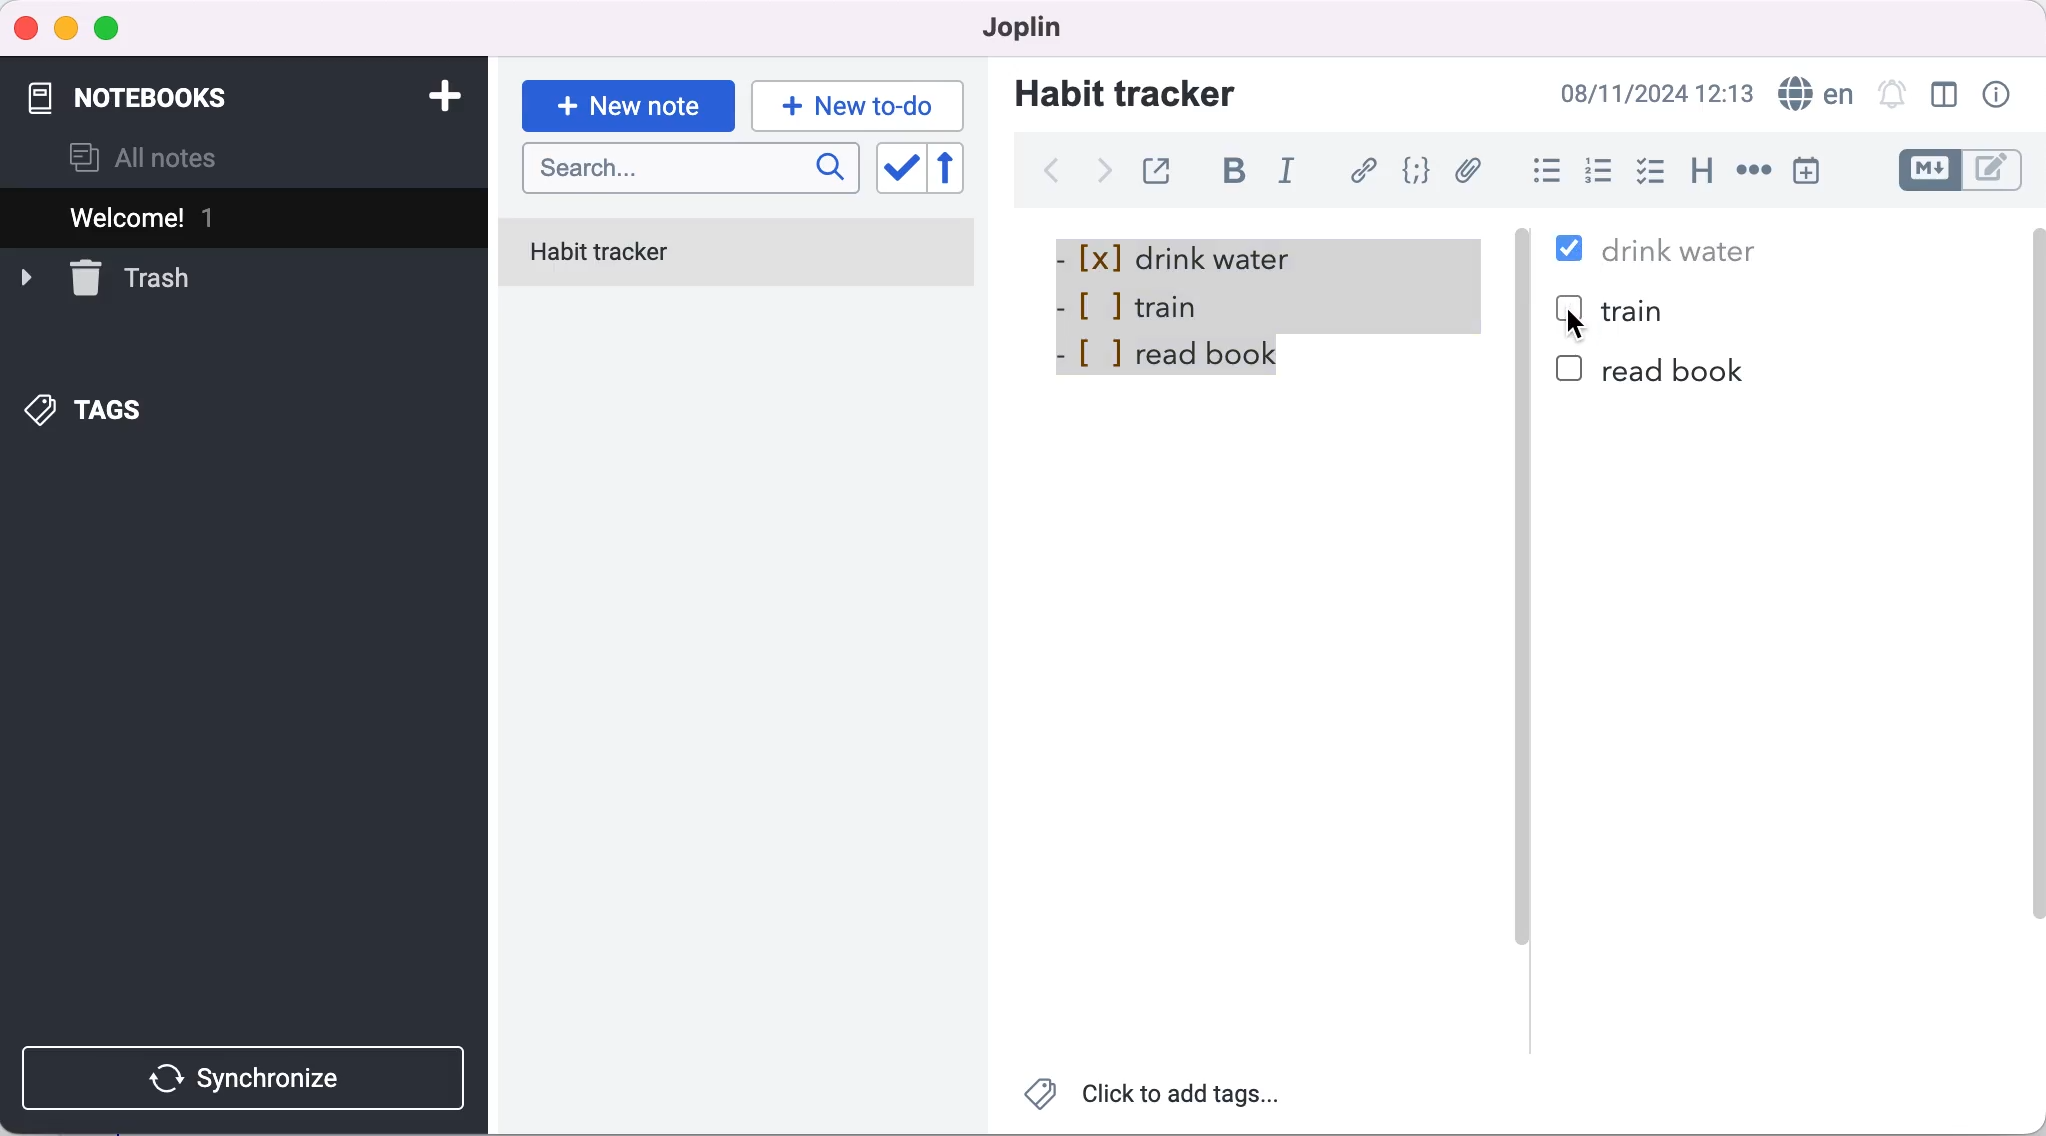  Describe the element at coordinates (1162, 168) in the screenshot. I see `toggle external editing` at that location.